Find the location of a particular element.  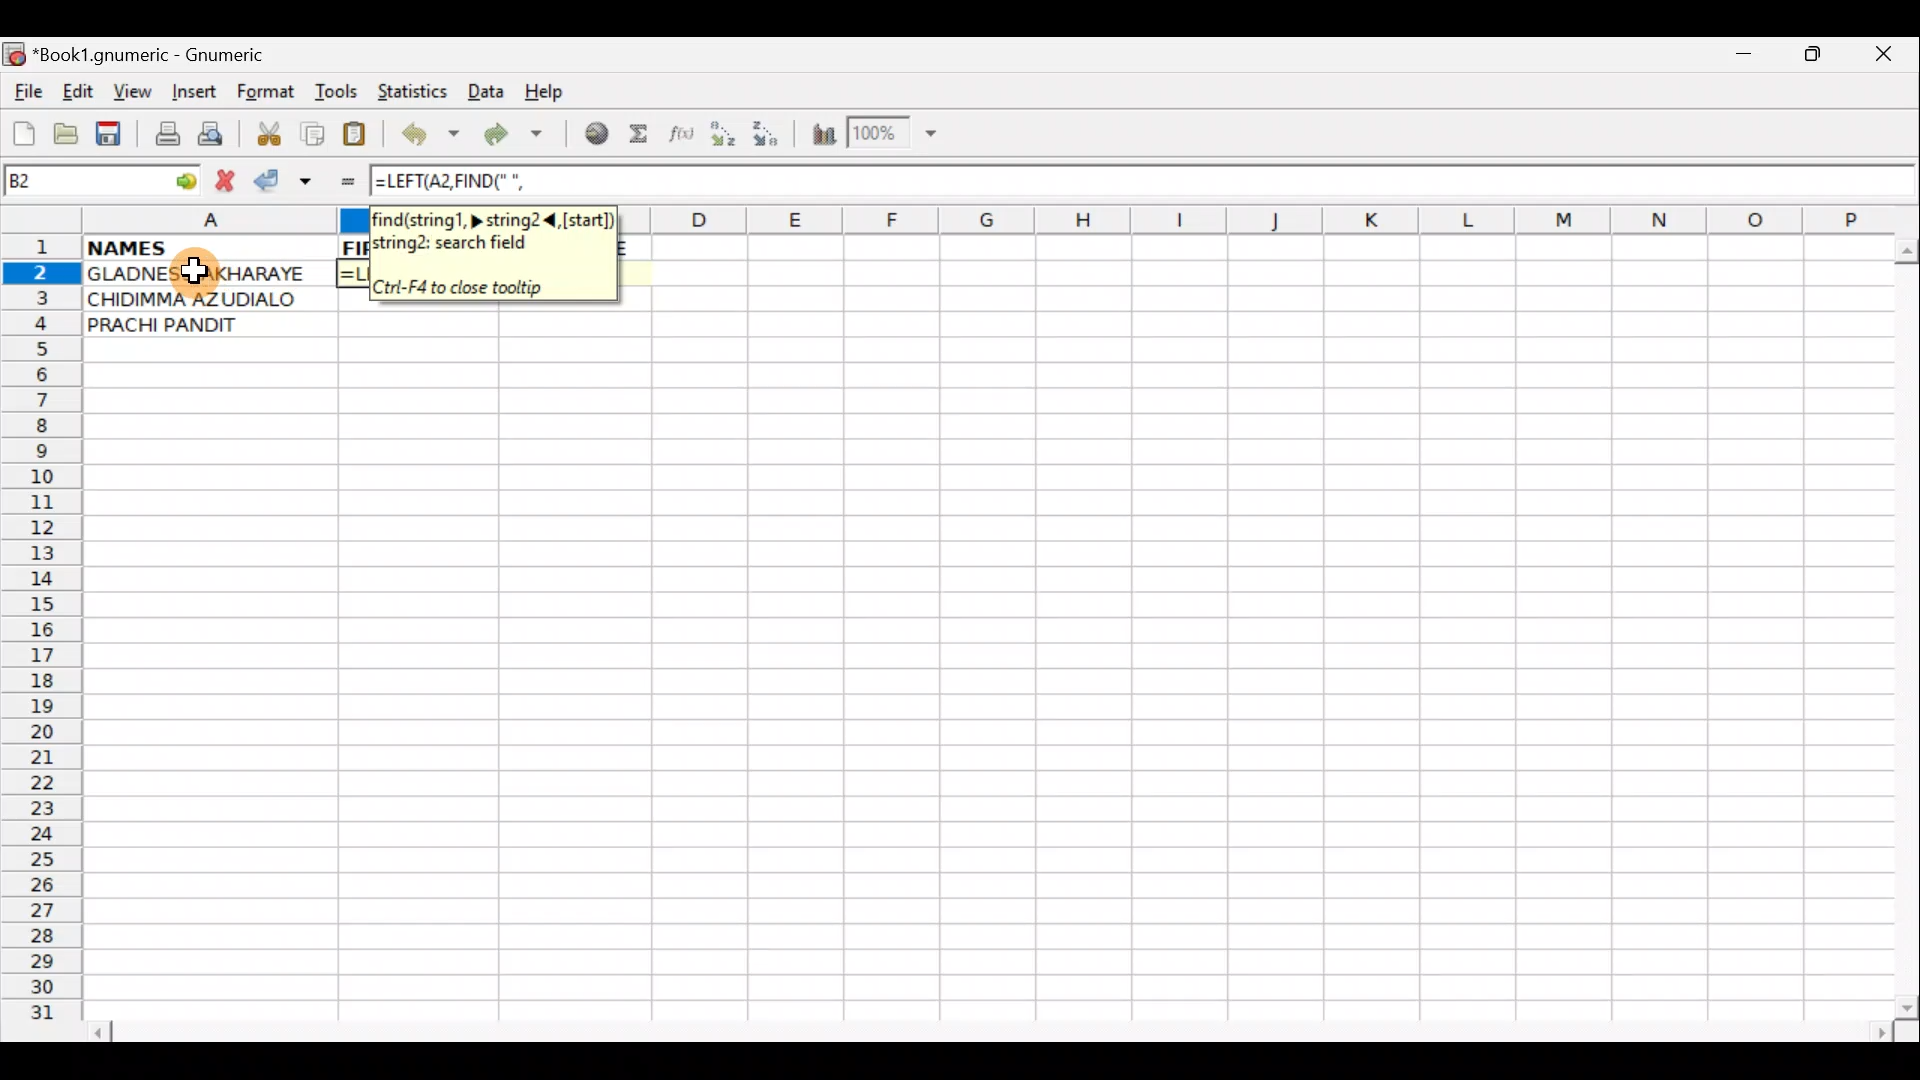

Redo undone action is located at coordinates (518, 137).